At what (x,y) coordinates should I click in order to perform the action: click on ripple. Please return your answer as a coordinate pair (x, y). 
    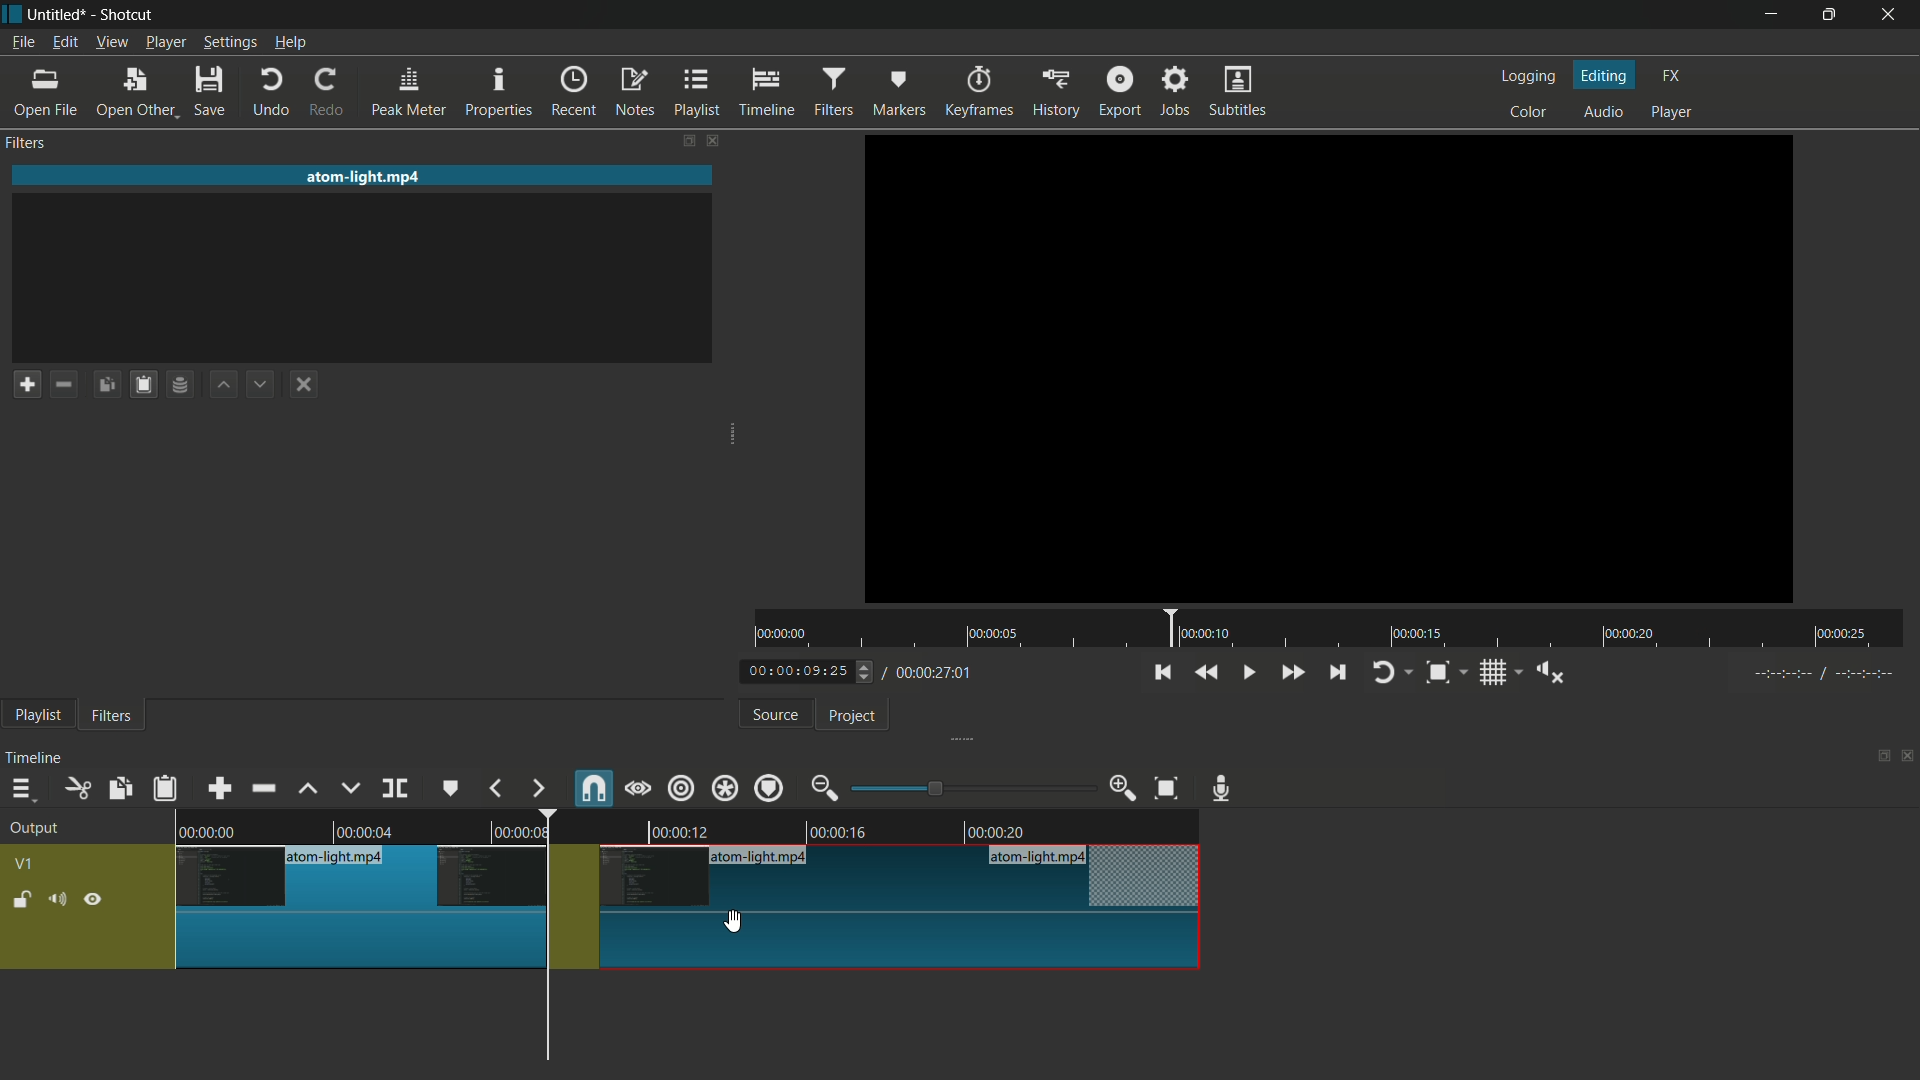
    Looking at the image, I should click on (682, 790).